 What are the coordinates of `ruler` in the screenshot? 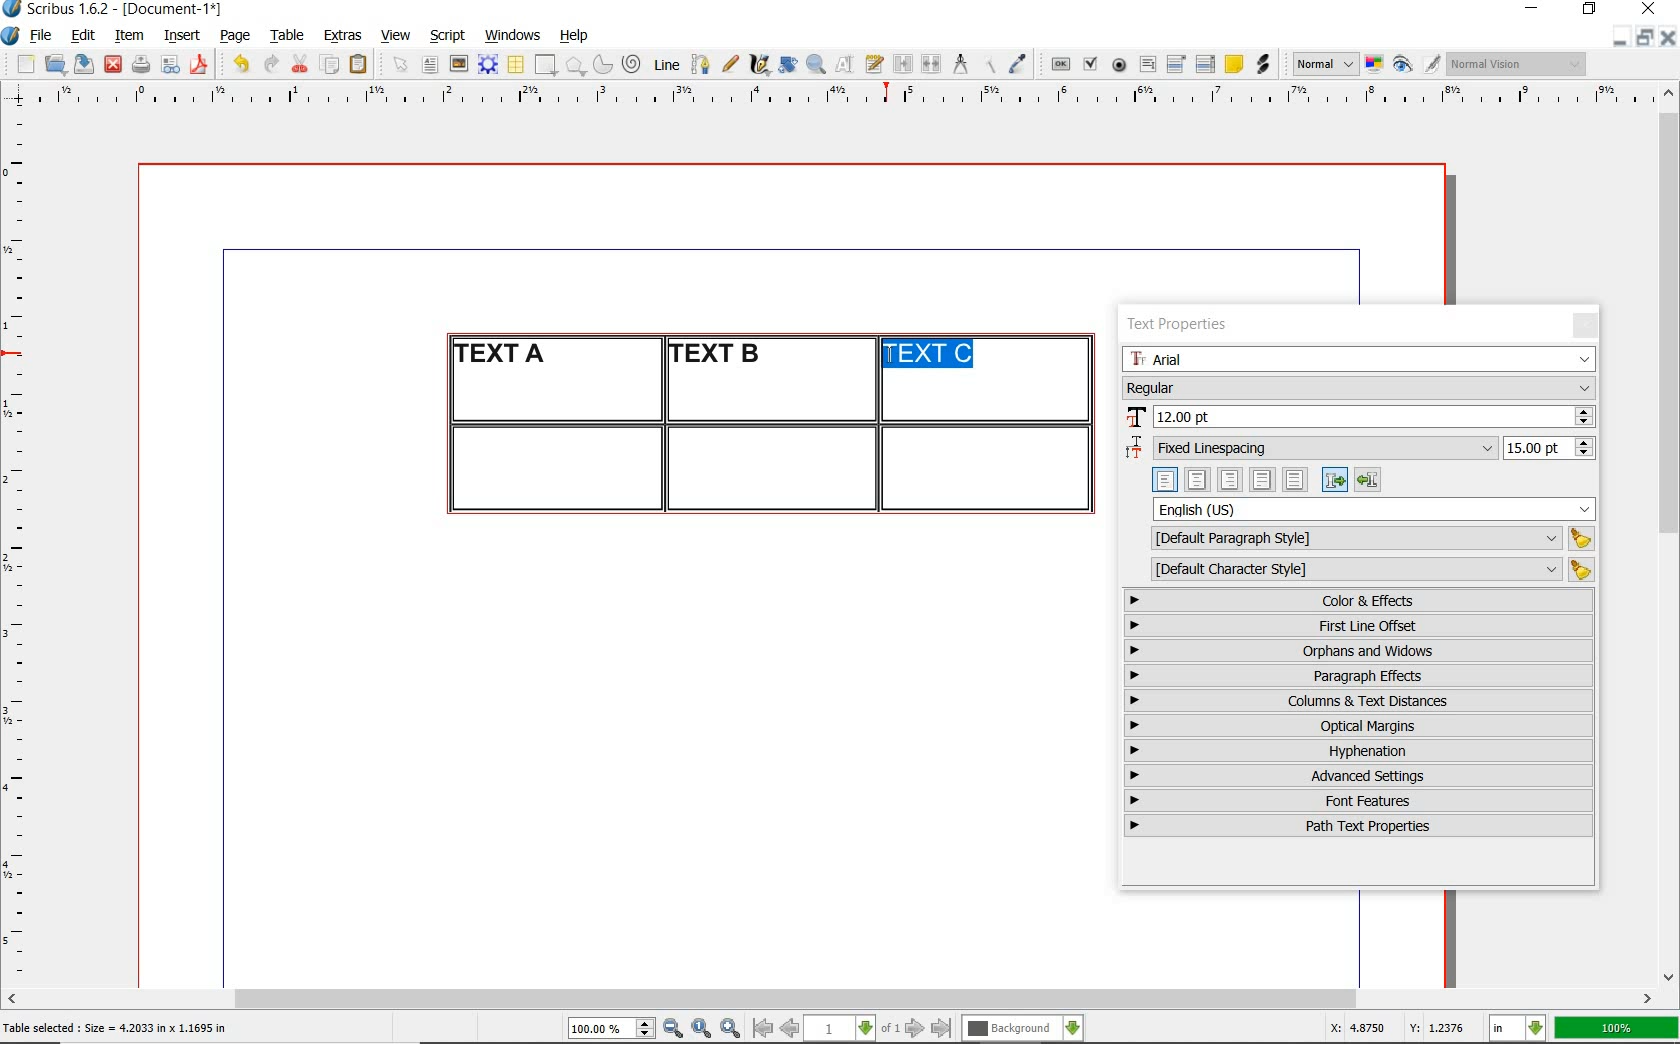 It's located at (853, 97).